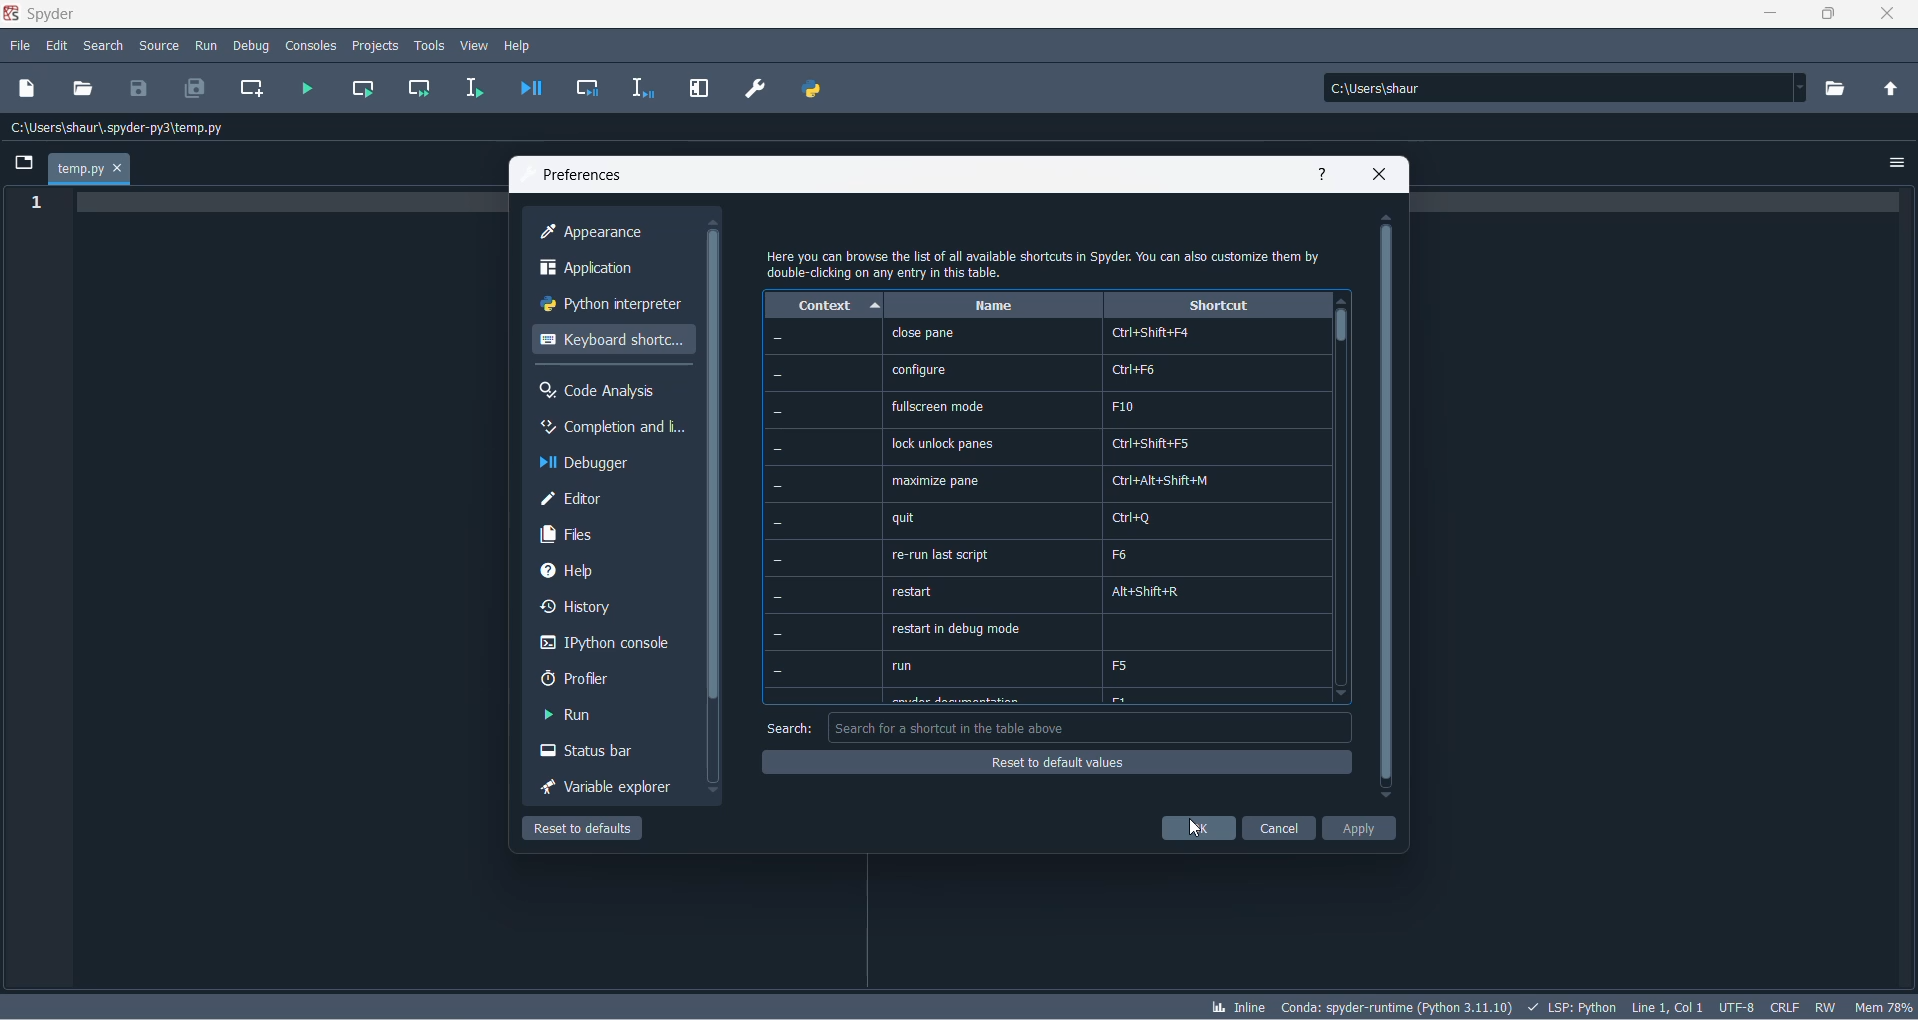 The height and width of the screenshot is (1020, 1918). Describe the element at coordinates (1157, 445) in the screenshot. I see `Crl+Shift+F5` at that location.